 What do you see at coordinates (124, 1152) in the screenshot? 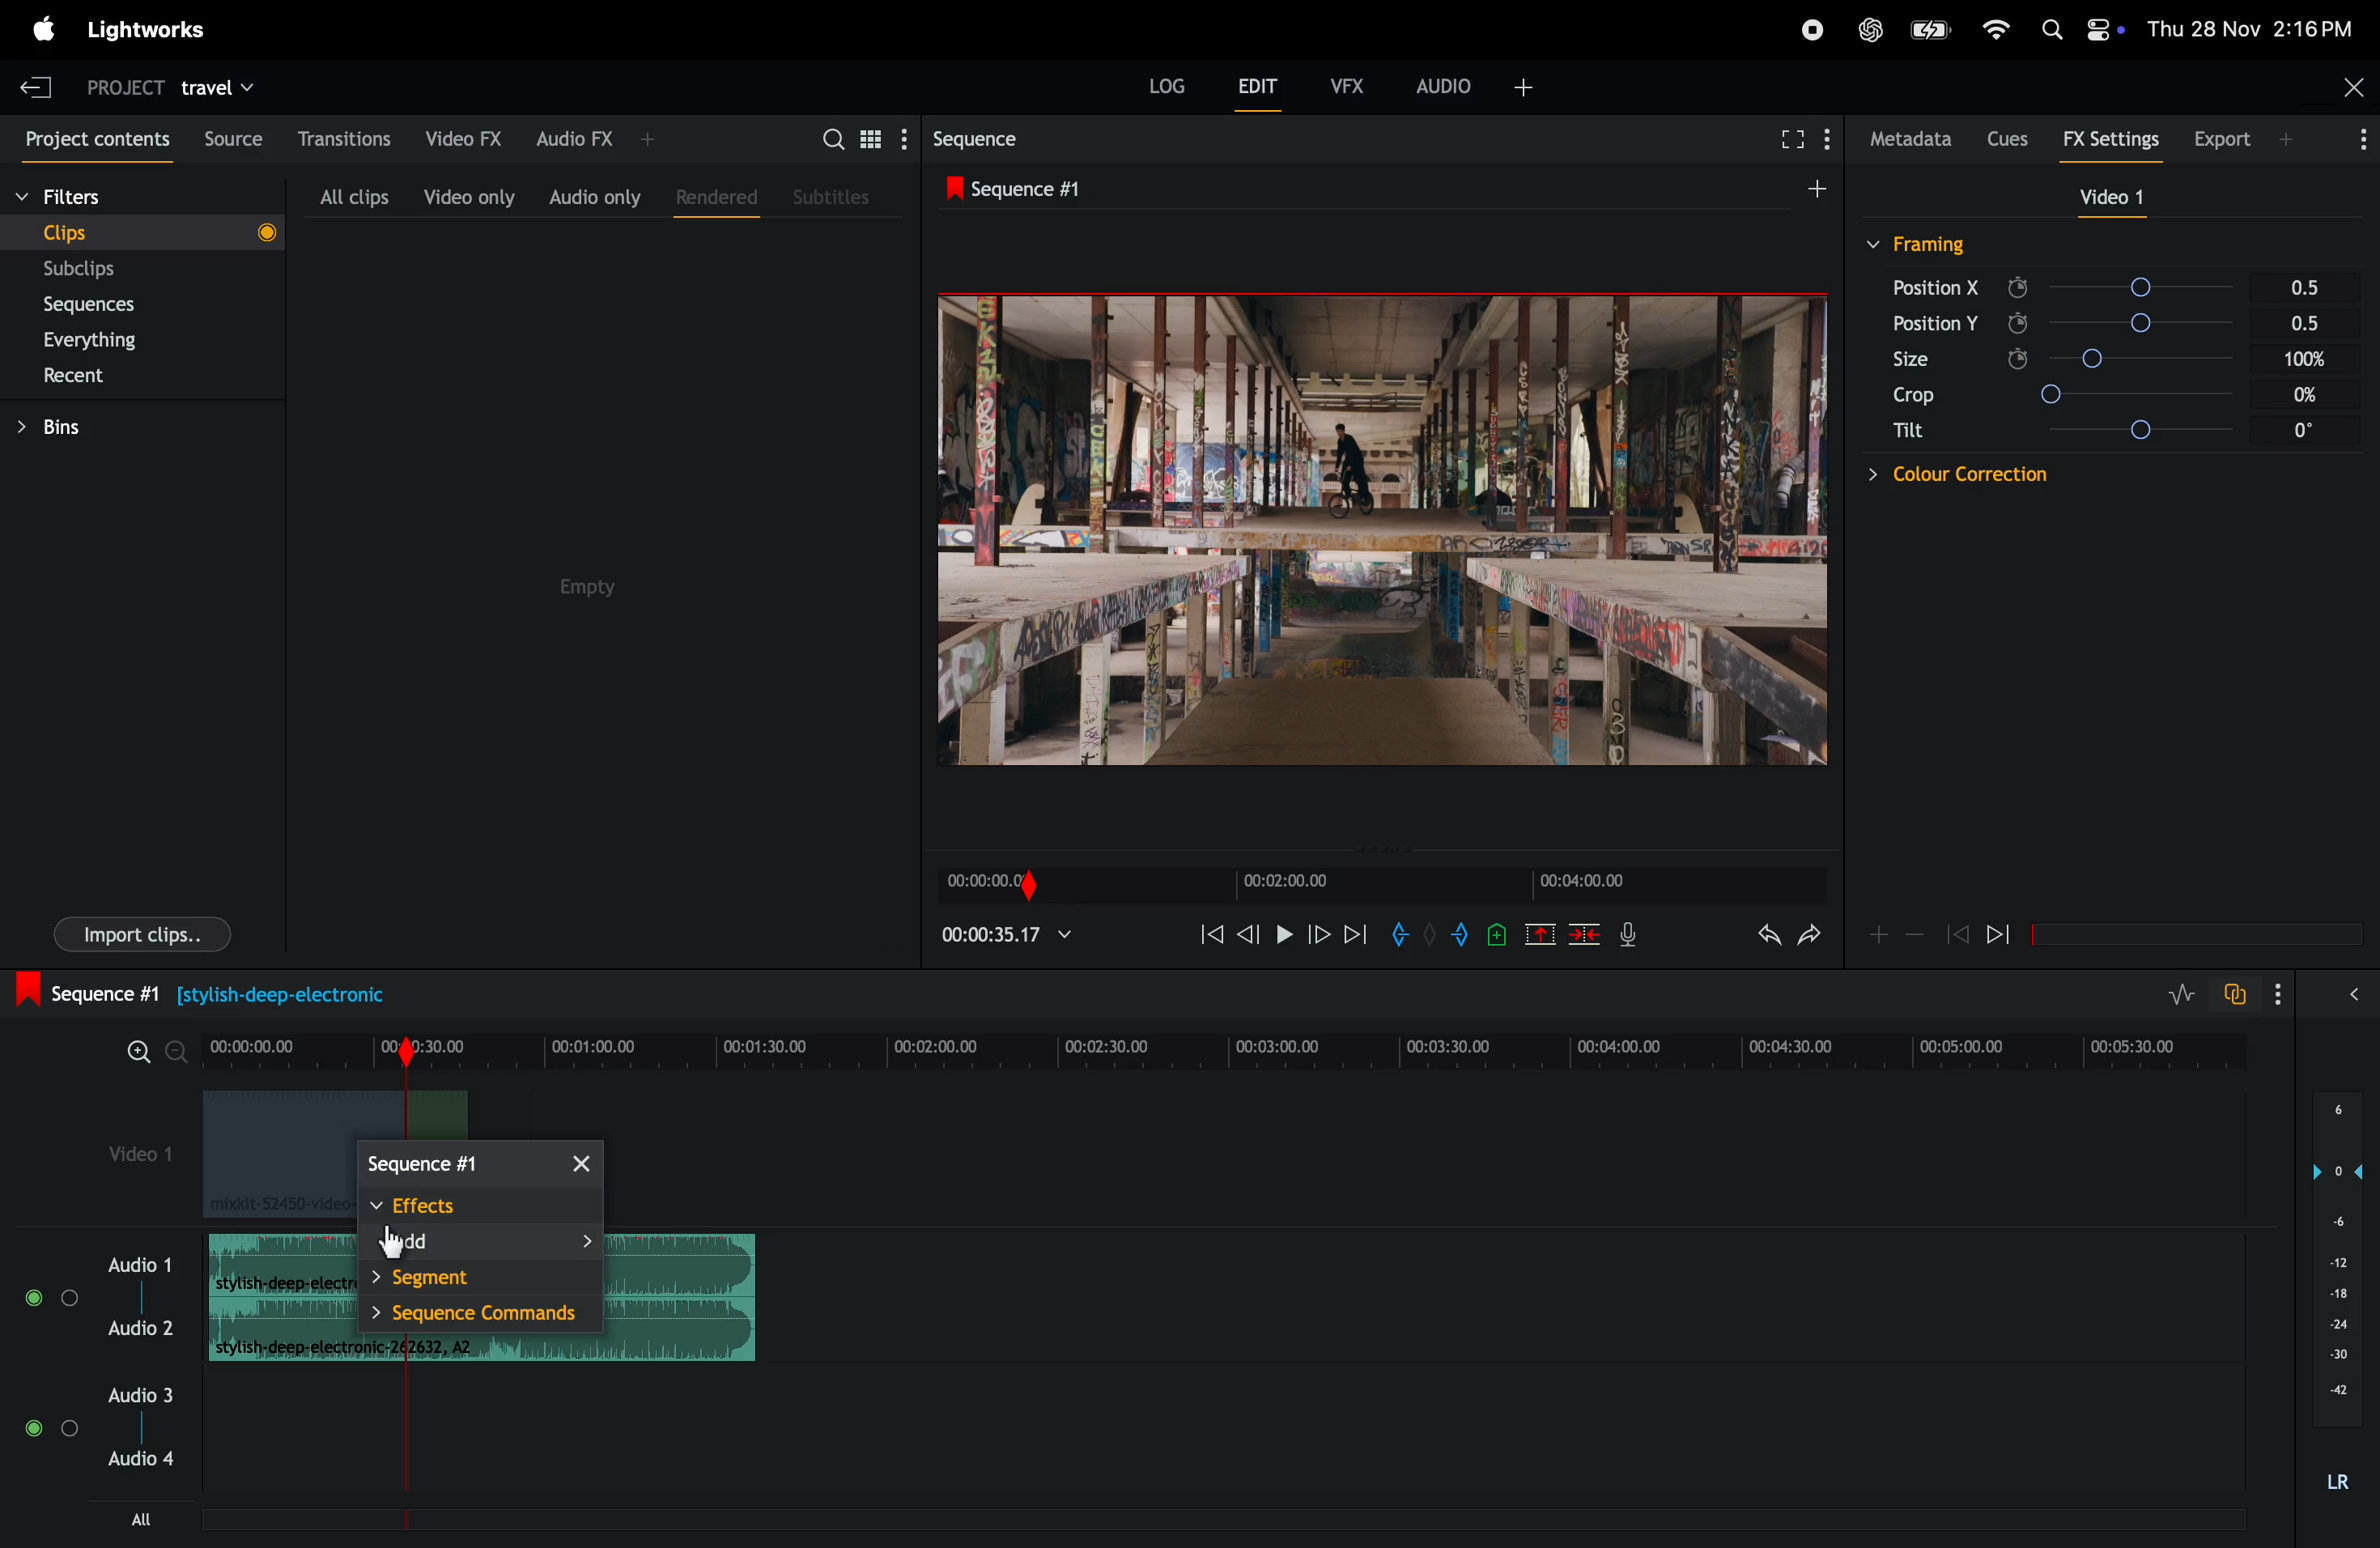
I see `video1` at bounding box center [124, 1152].